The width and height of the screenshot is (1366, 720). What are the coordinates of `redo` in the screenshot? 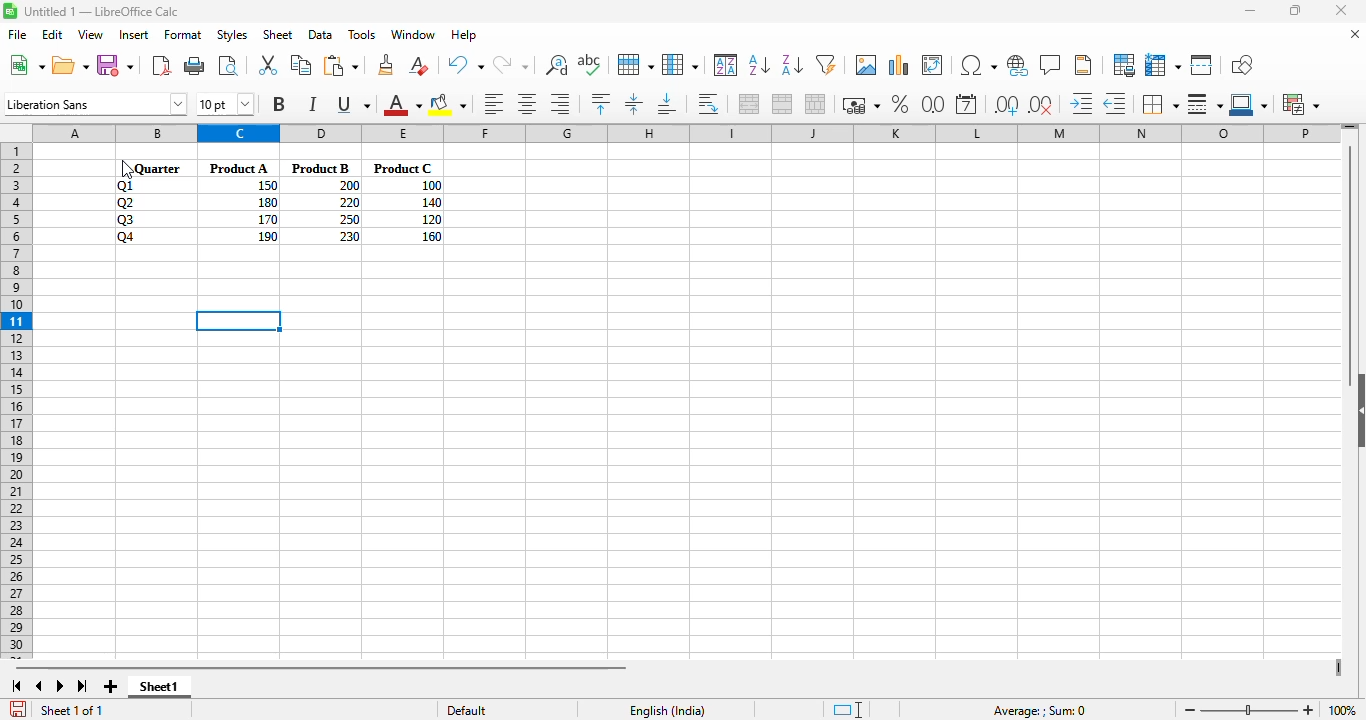 It's located at (510, 65).